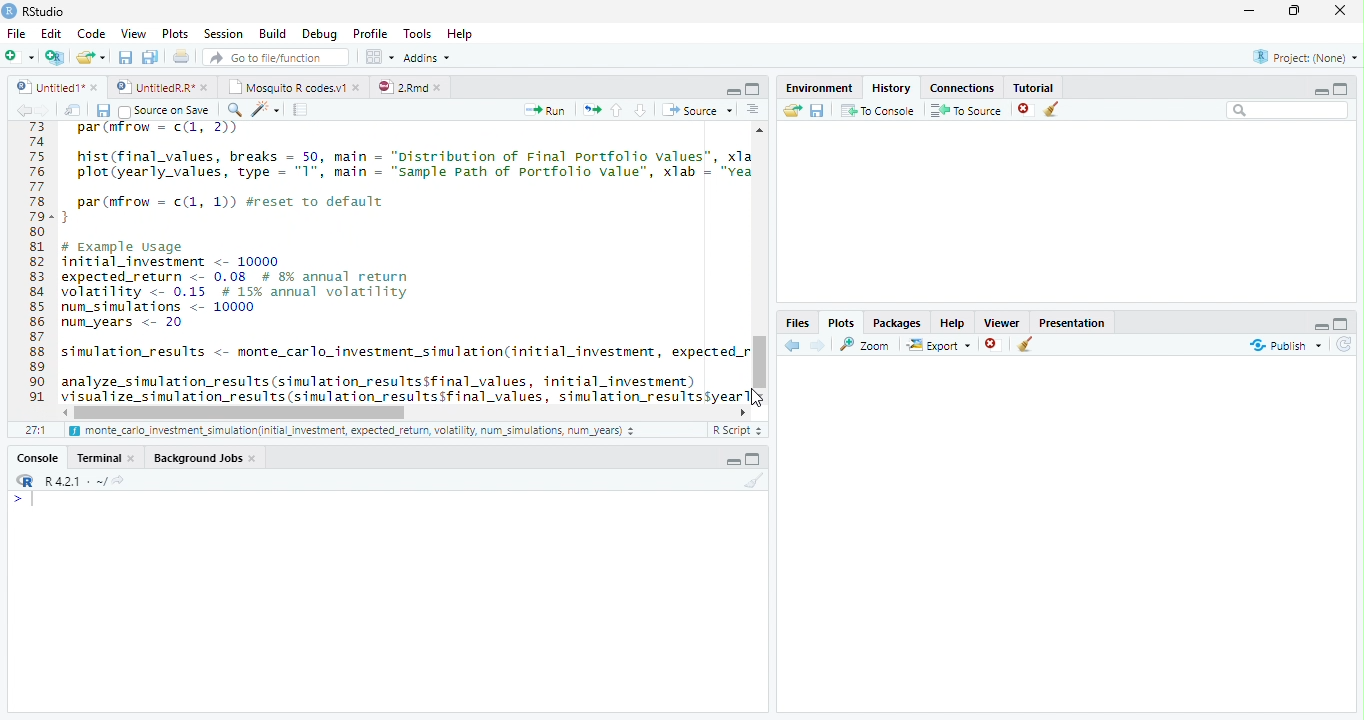 The image size is (1364, 720). I want to click on Create project, so click(54, 57).